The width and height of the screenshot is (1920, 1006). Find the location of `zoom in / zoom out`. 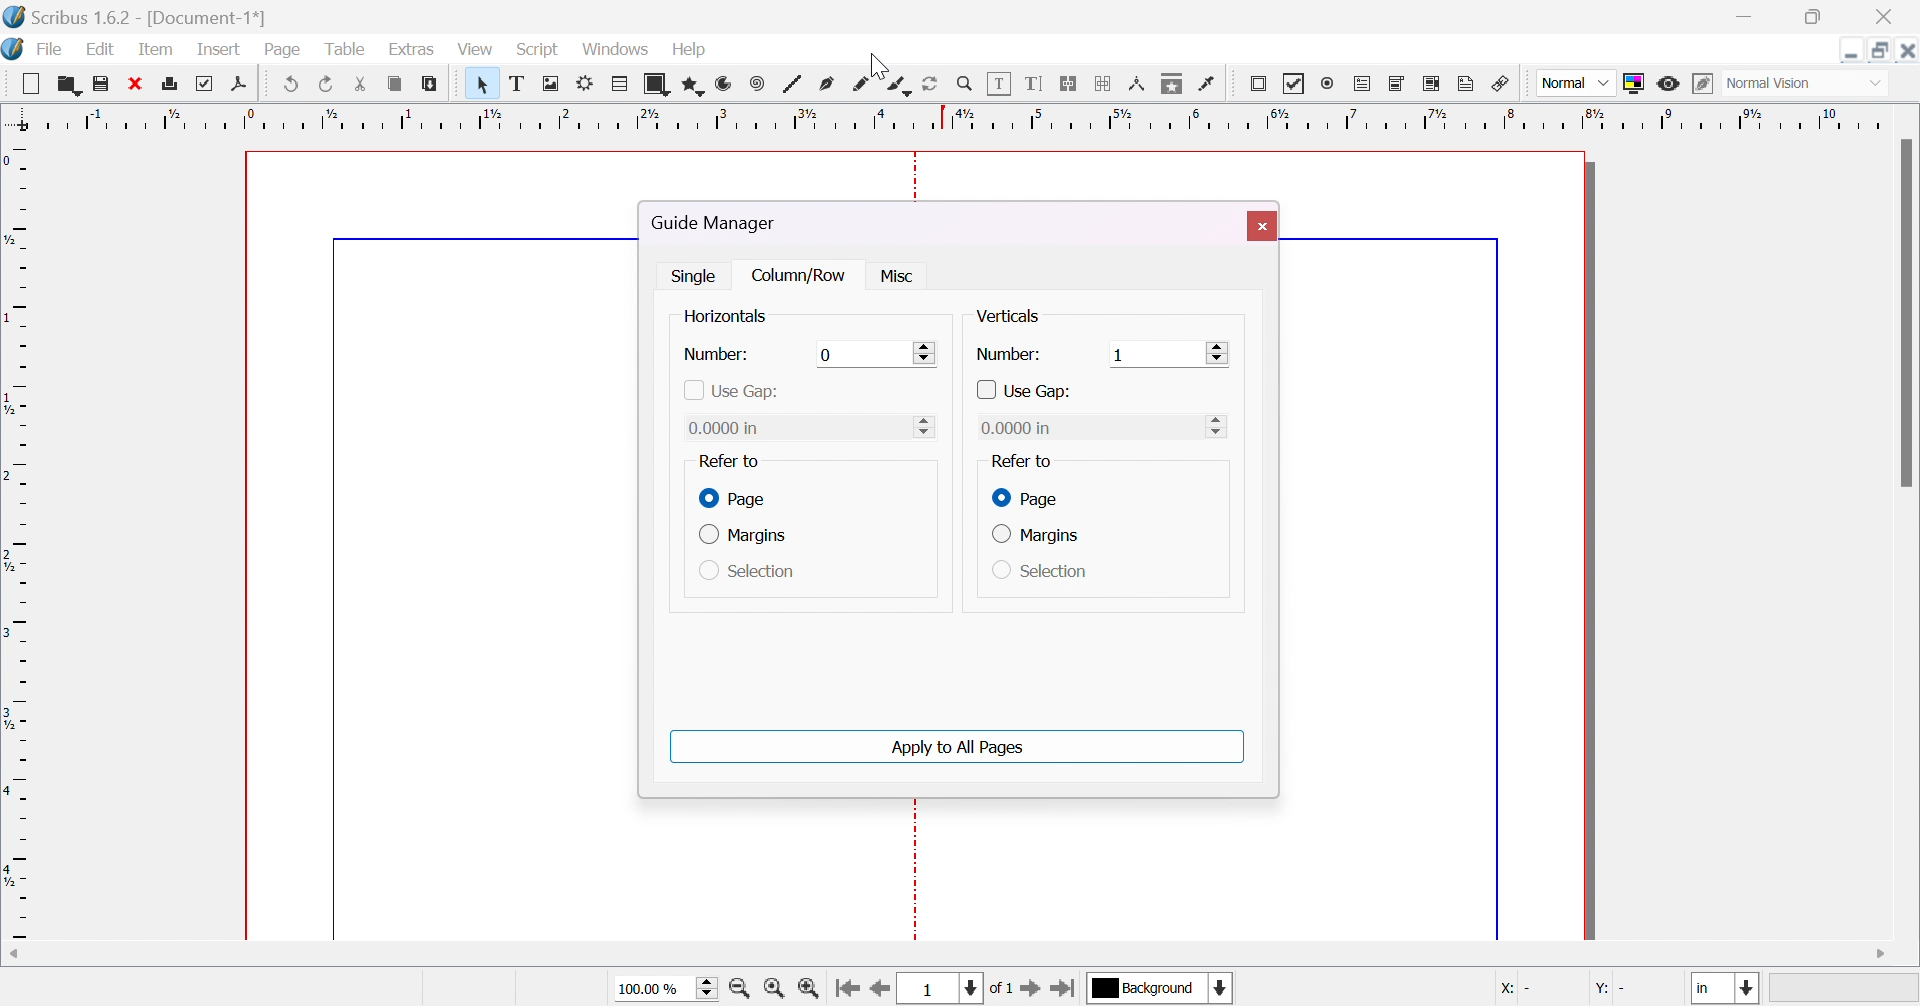

zoom in / zoom out is located at coordinates (966, 85).